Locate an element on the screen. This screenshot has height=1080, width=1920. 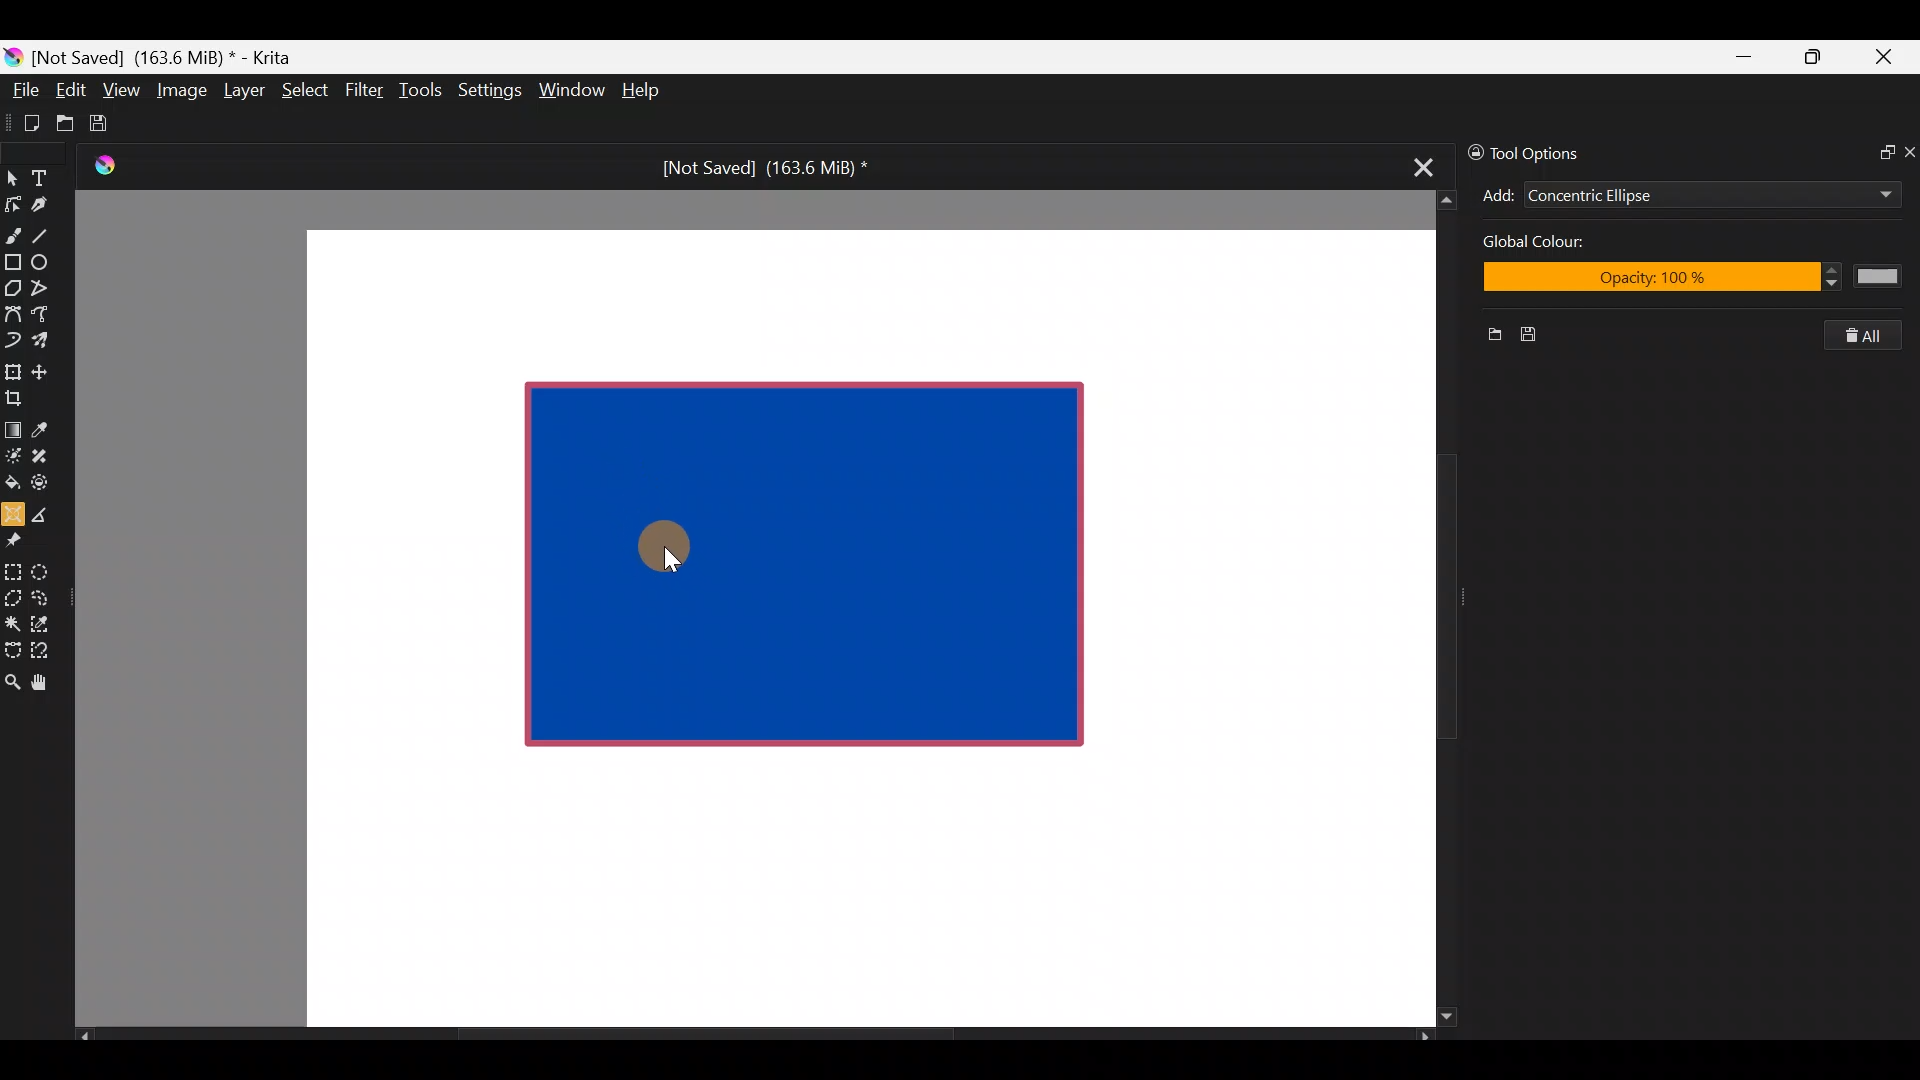
Similar color selection tool is located at coordinates (43, 622).